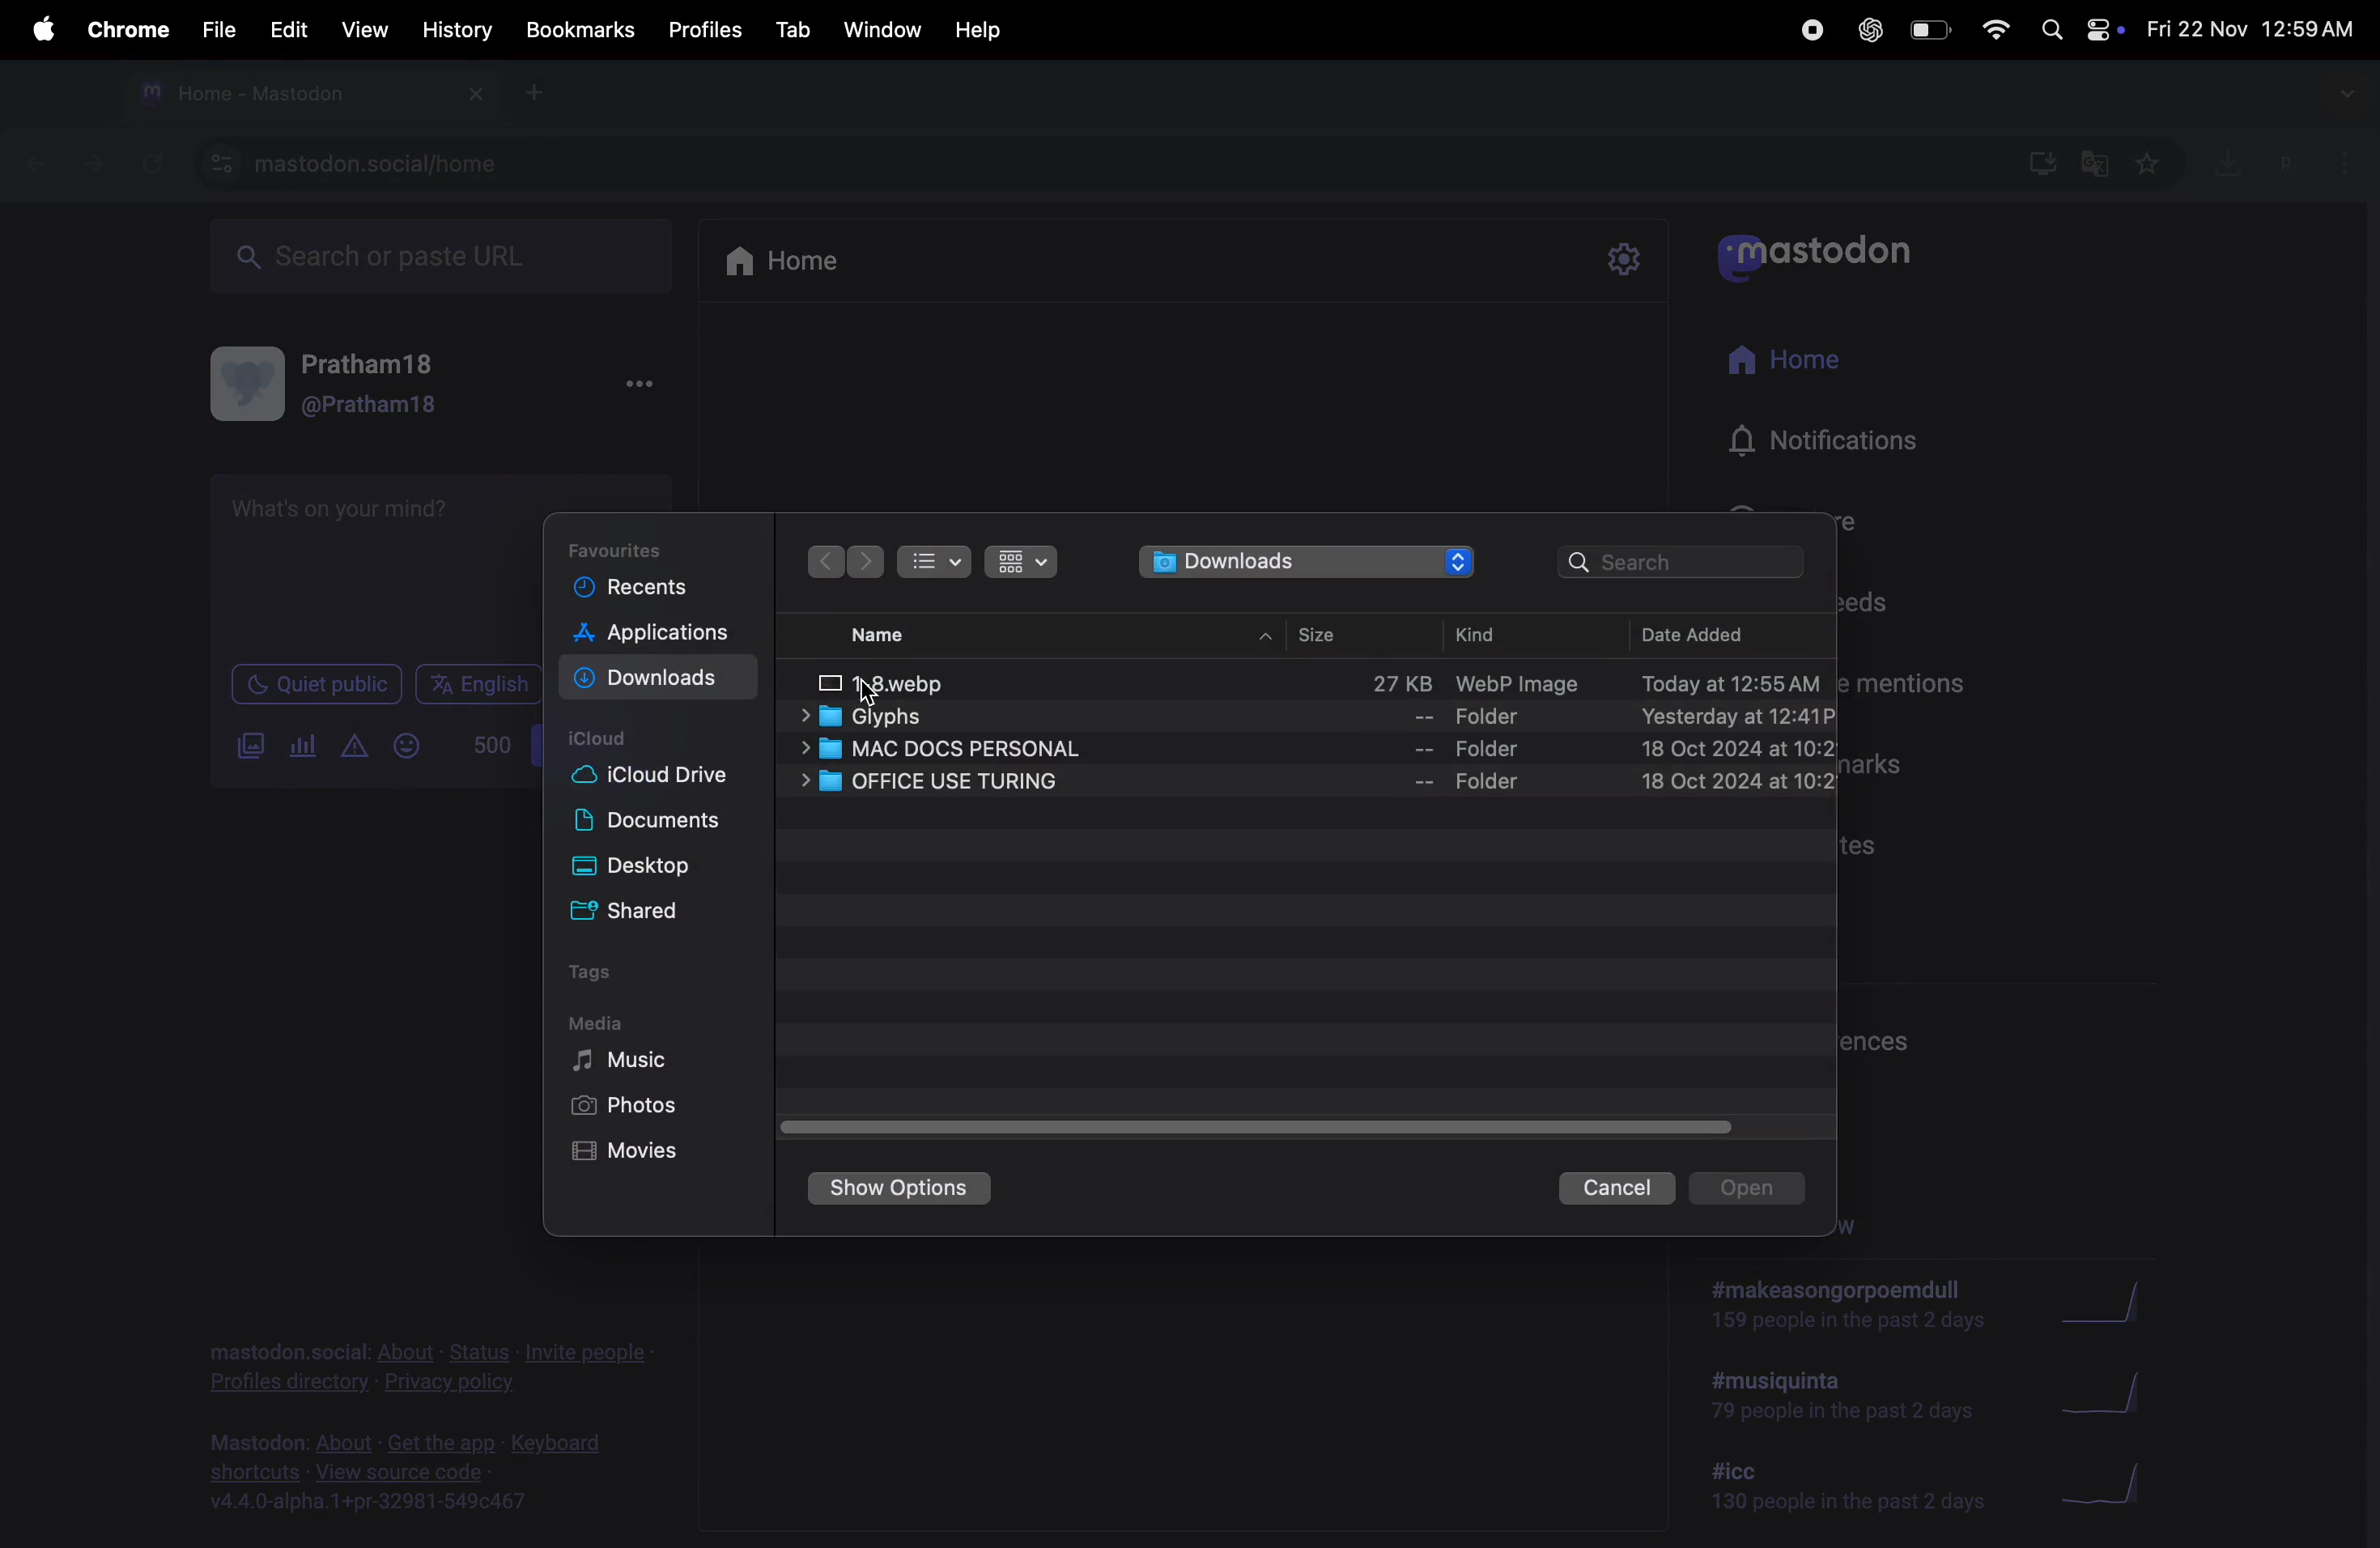 This screenshot has width=2380, height=1548. I want to click on searchtabs, so click(2340, 98).